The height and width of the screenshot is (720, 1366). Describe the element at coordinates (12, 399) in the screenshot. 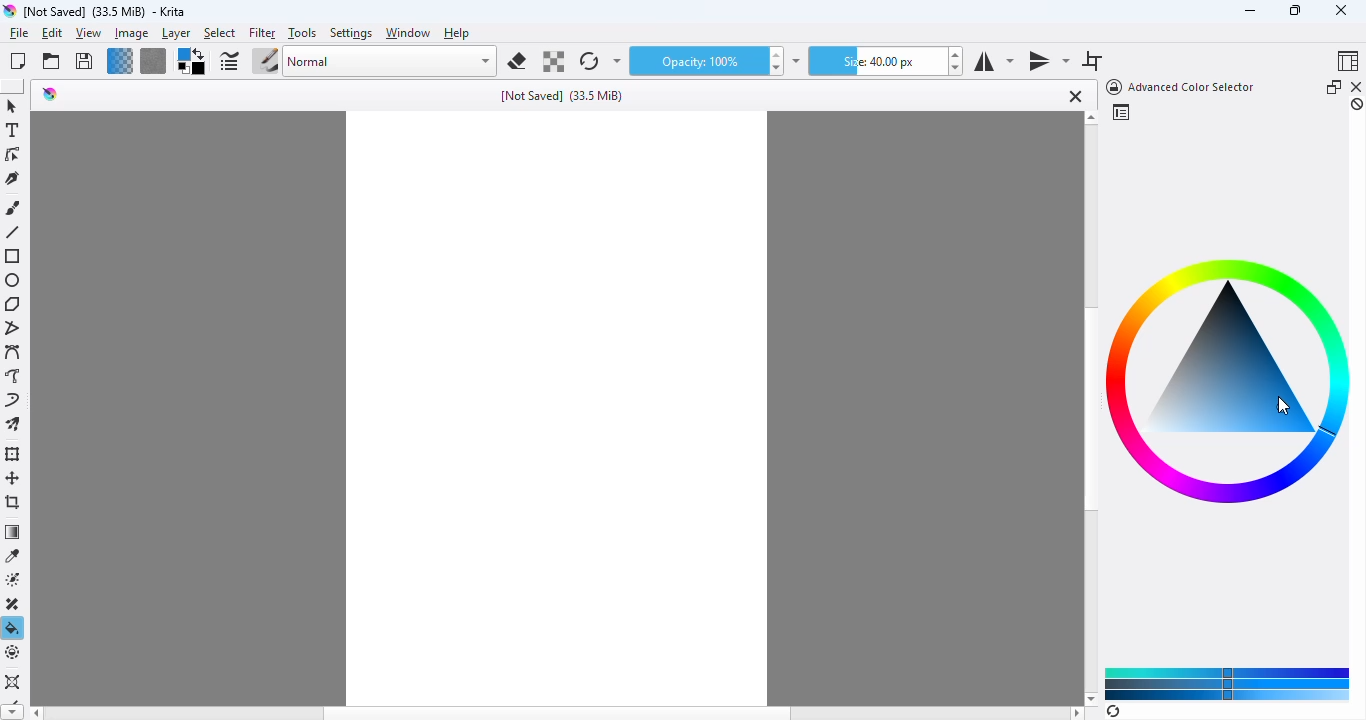

I see `dynamic brush tool` at that location.